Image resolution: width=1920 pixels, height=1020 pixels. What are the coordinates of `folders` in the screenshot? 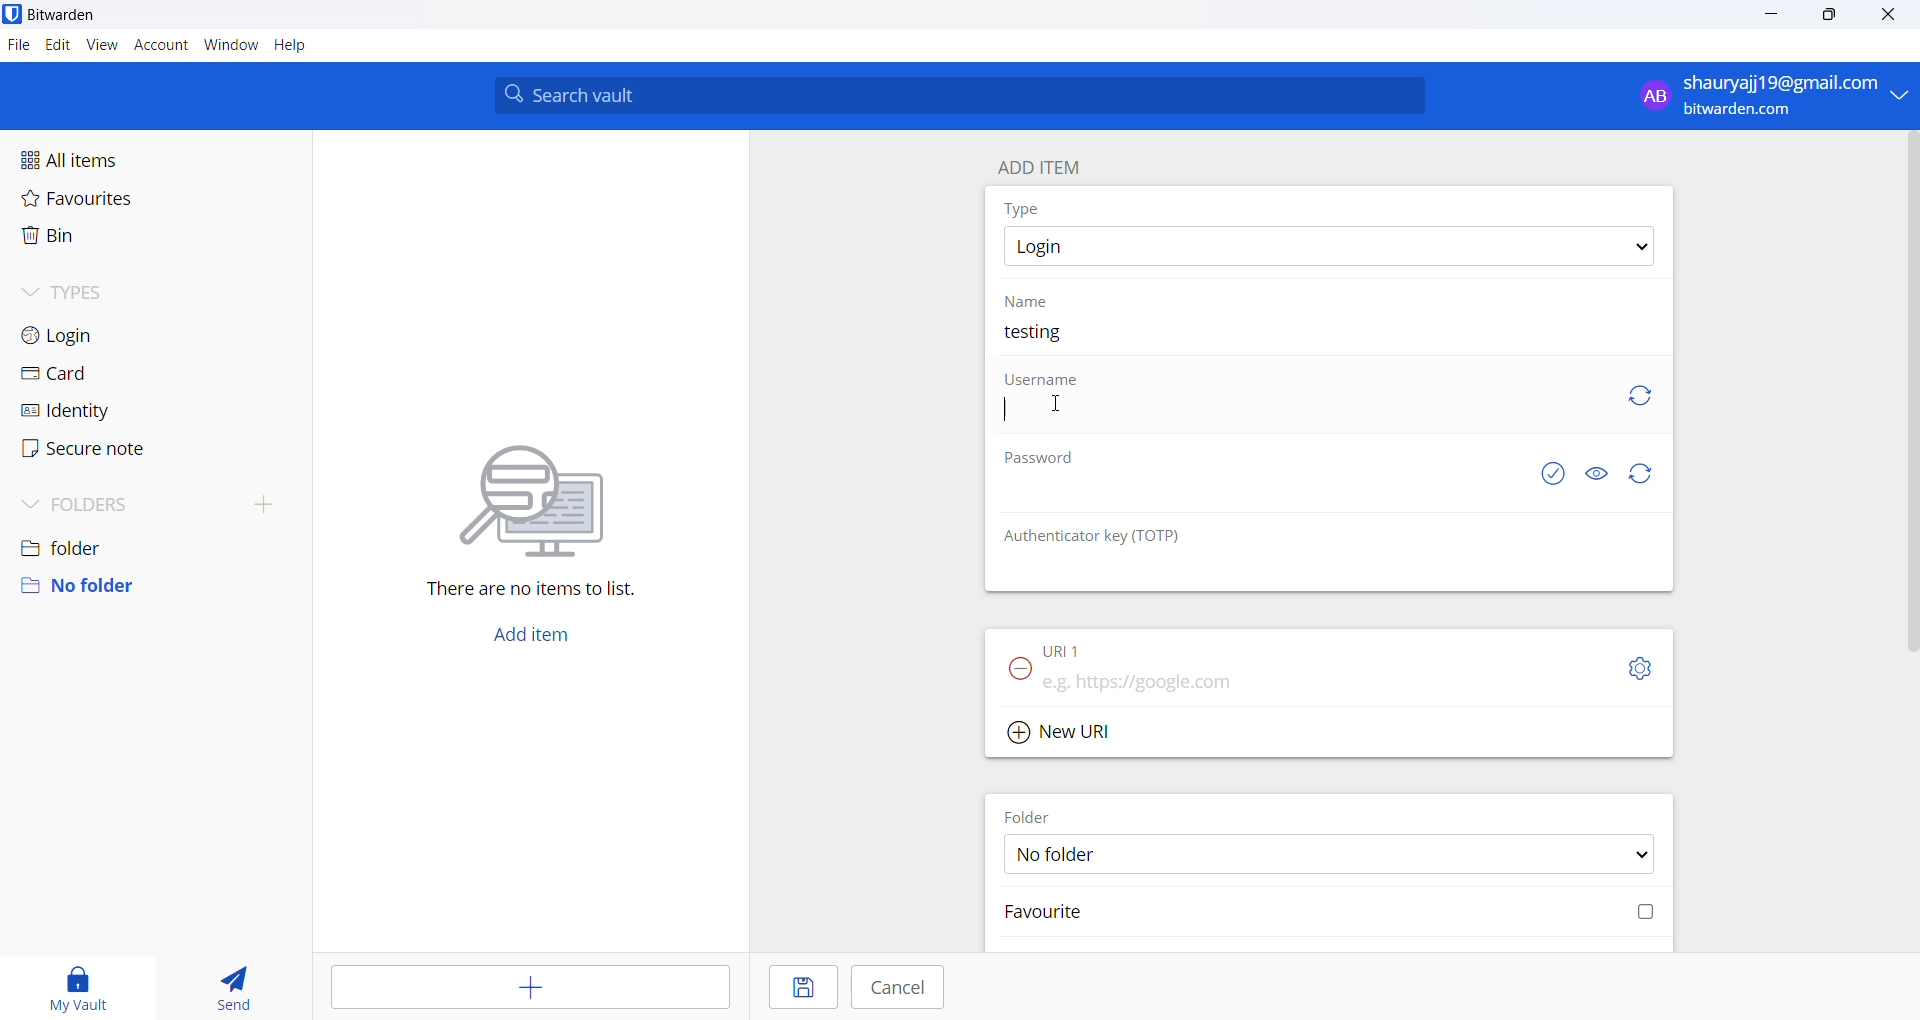 It's located at (160, 500).